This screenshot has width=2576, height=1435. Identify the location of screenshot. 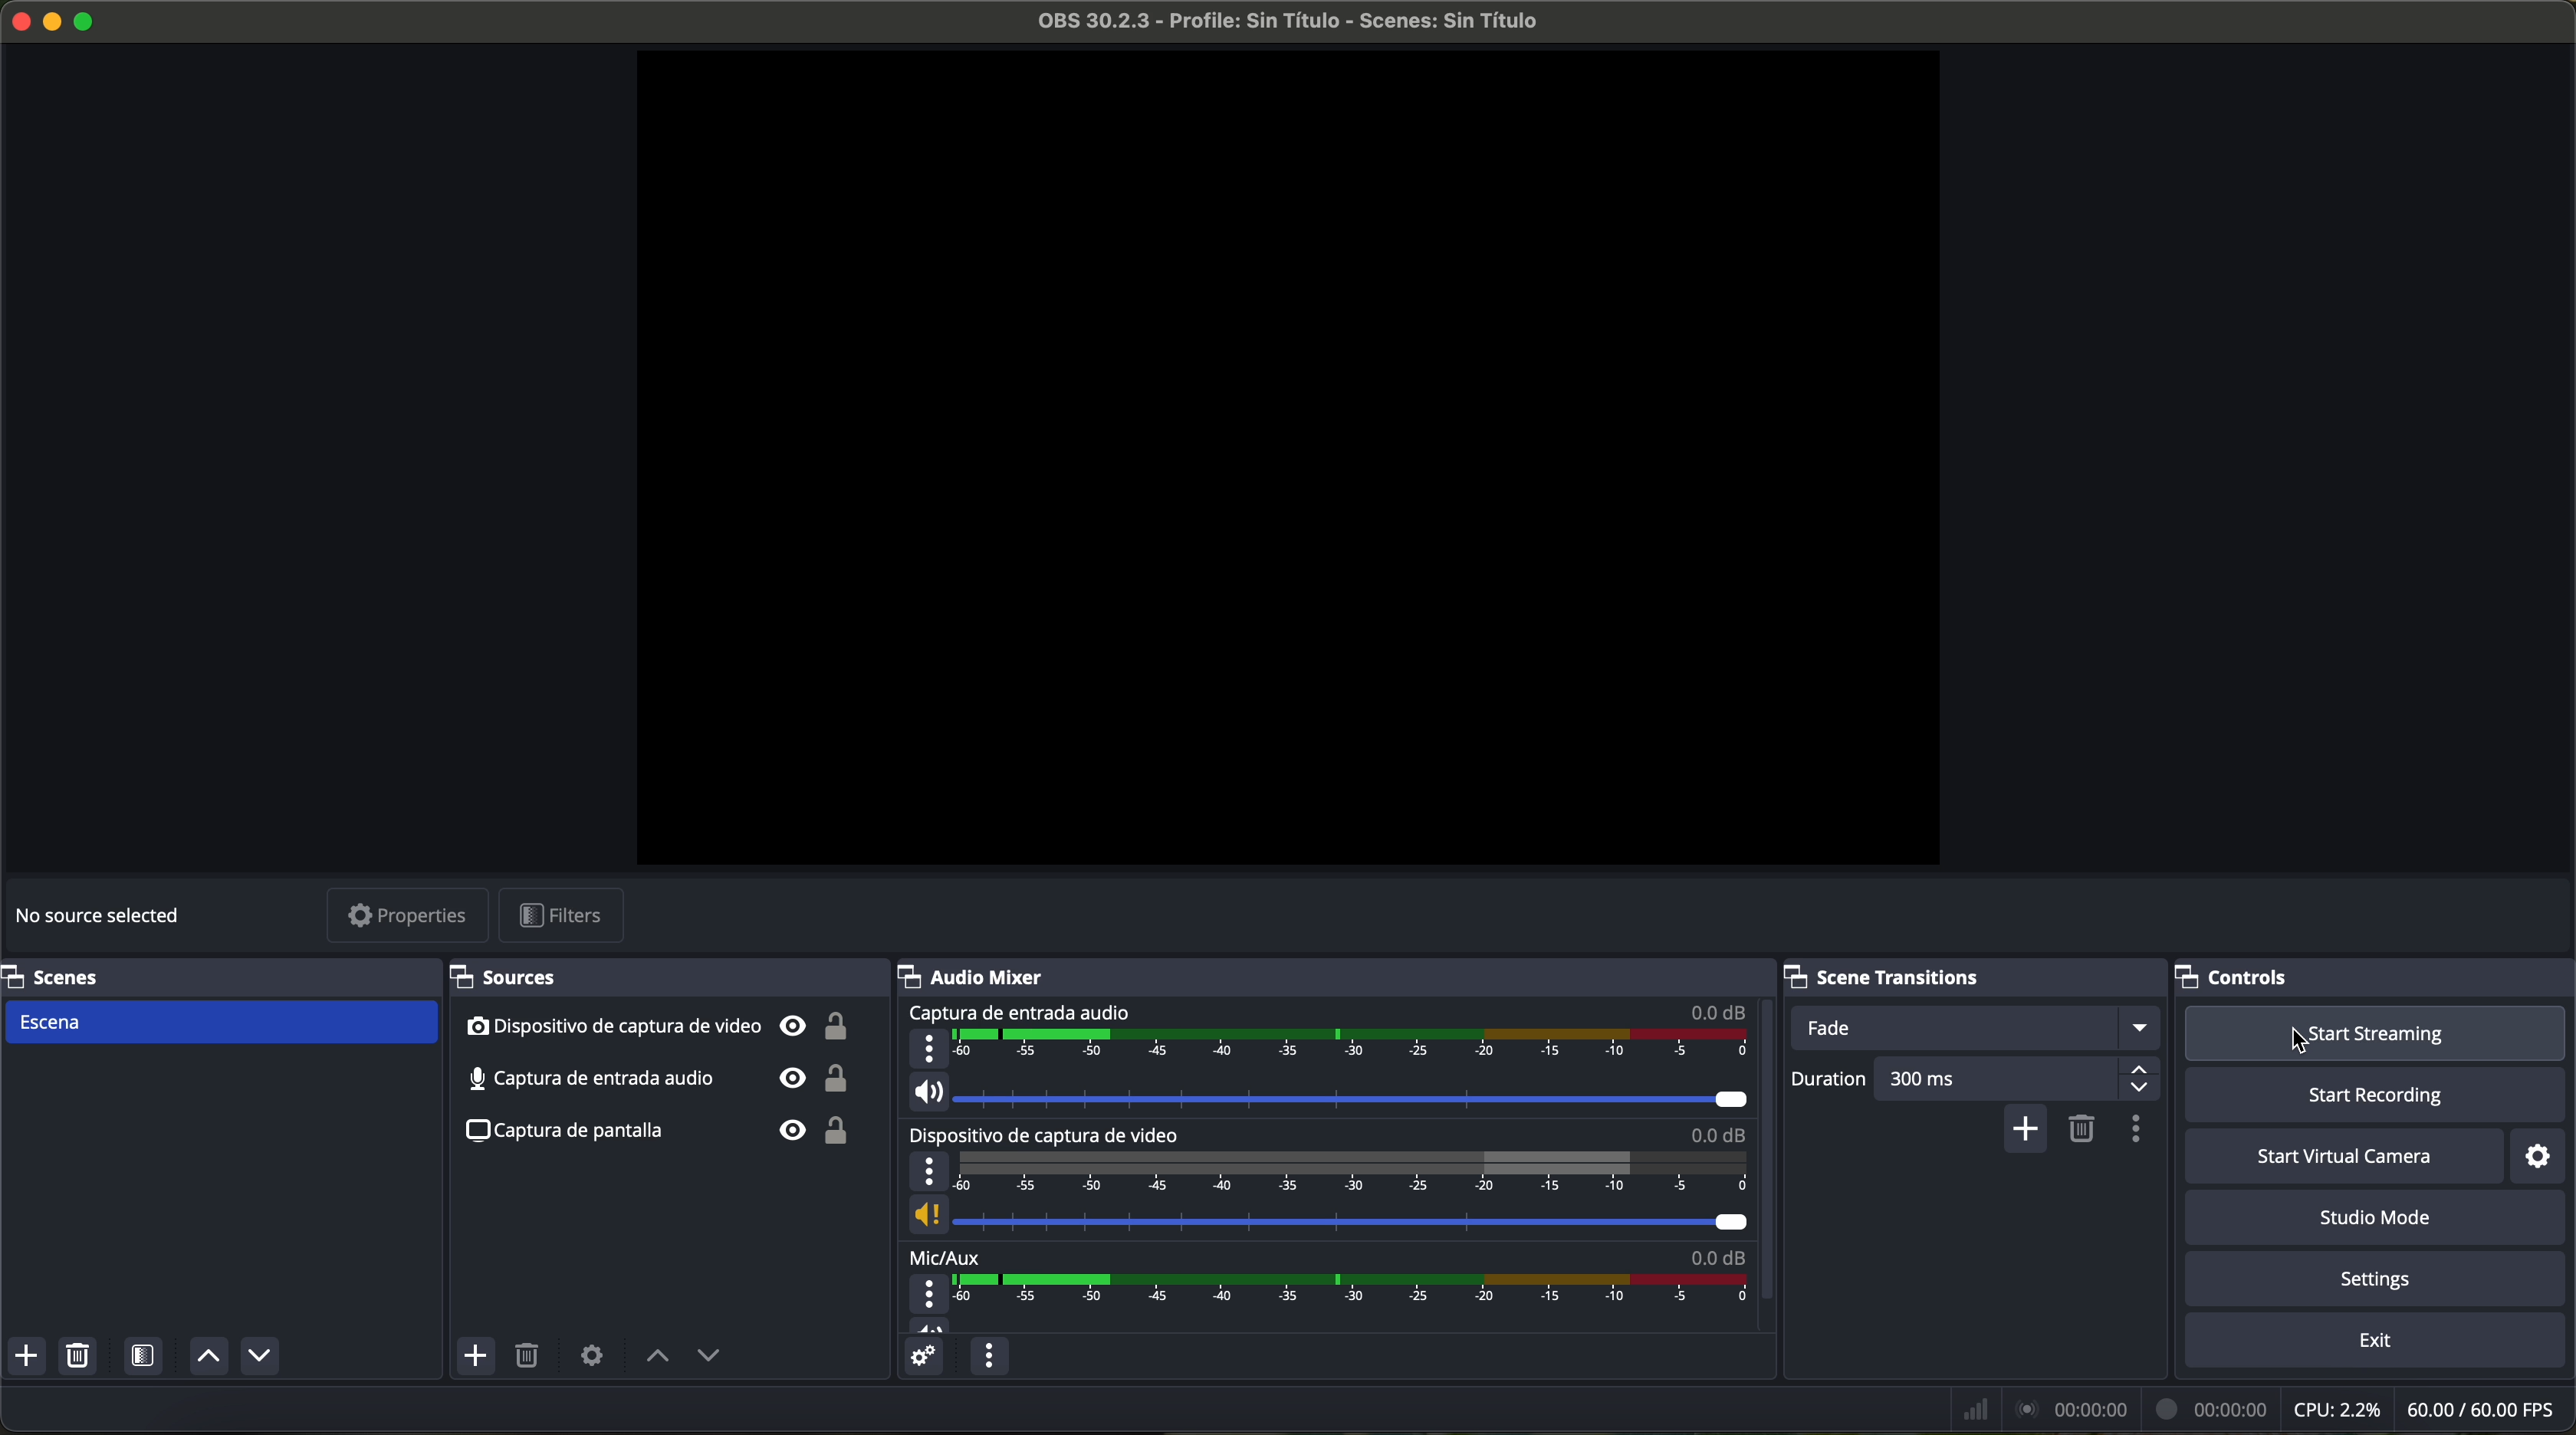
(670, 1130).